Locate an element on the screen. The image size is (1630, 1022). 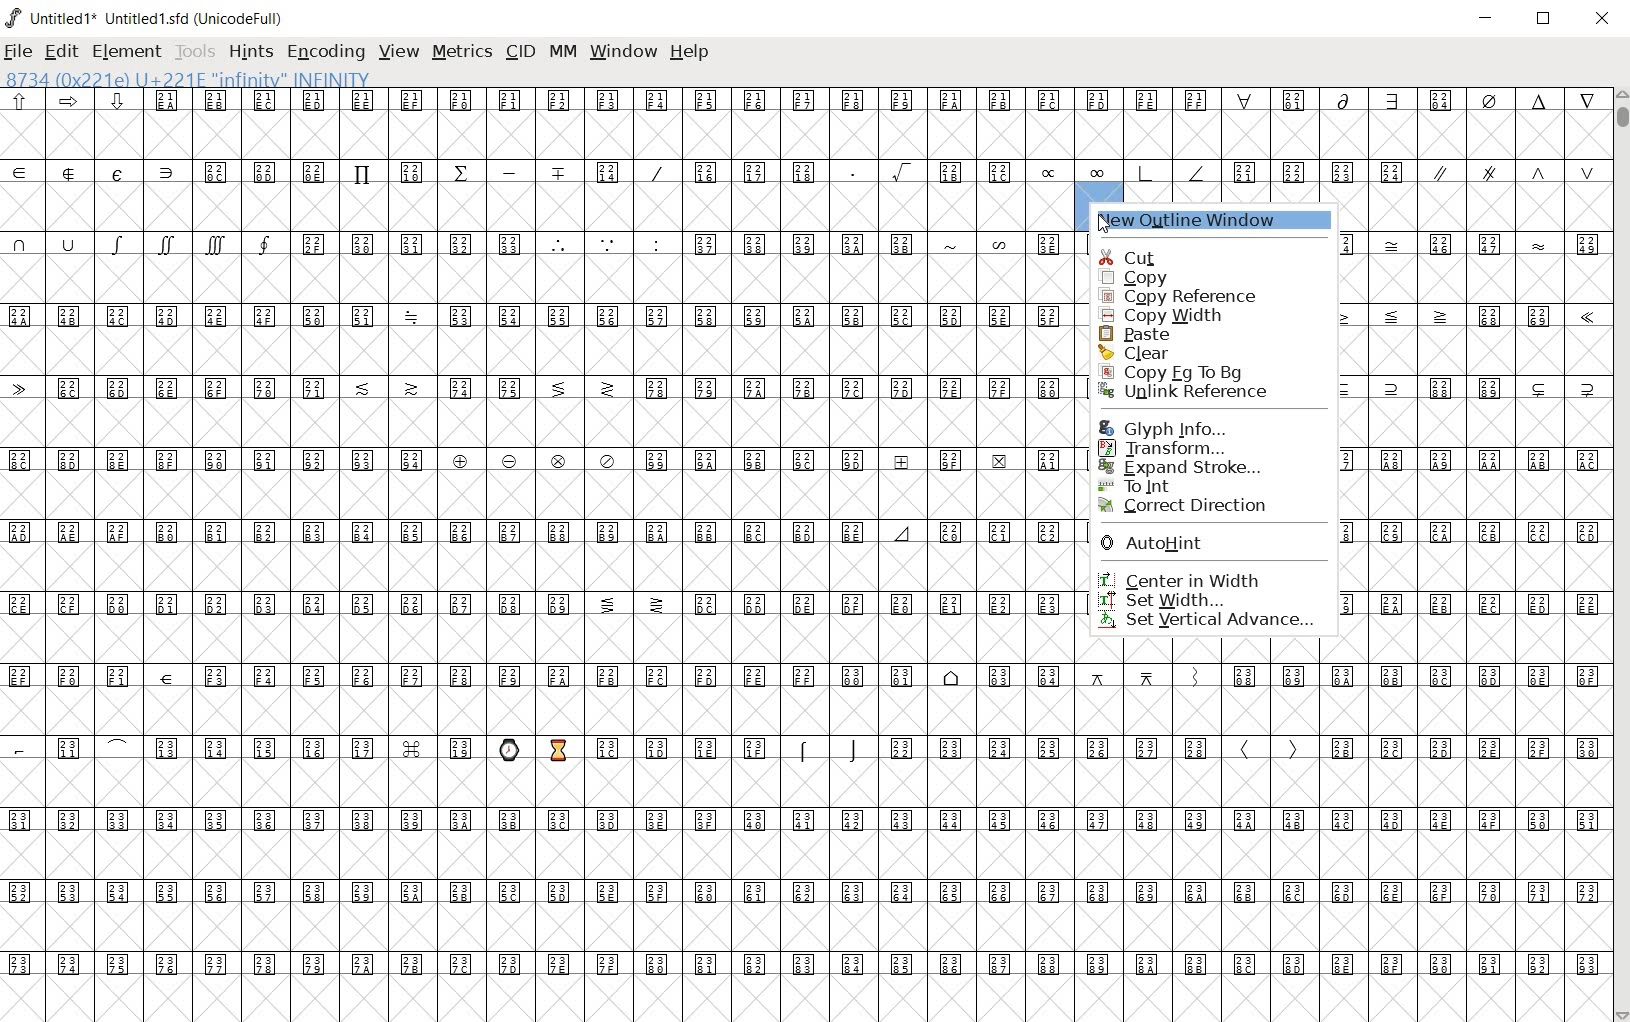
8734 (0x221e) U+221e "infinity" INFINITY is located at coordinates (190, 78).